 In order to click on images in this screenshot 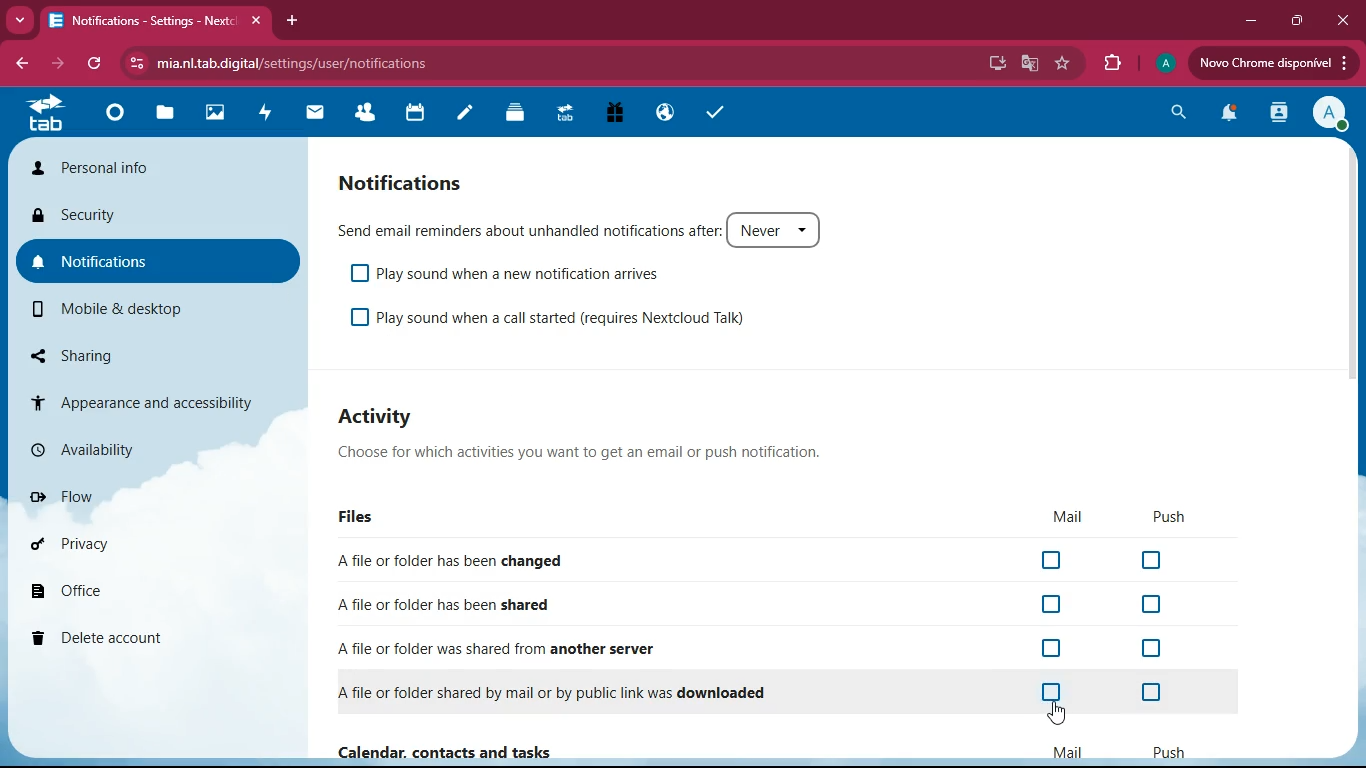, I will do `click(213, 113)`.